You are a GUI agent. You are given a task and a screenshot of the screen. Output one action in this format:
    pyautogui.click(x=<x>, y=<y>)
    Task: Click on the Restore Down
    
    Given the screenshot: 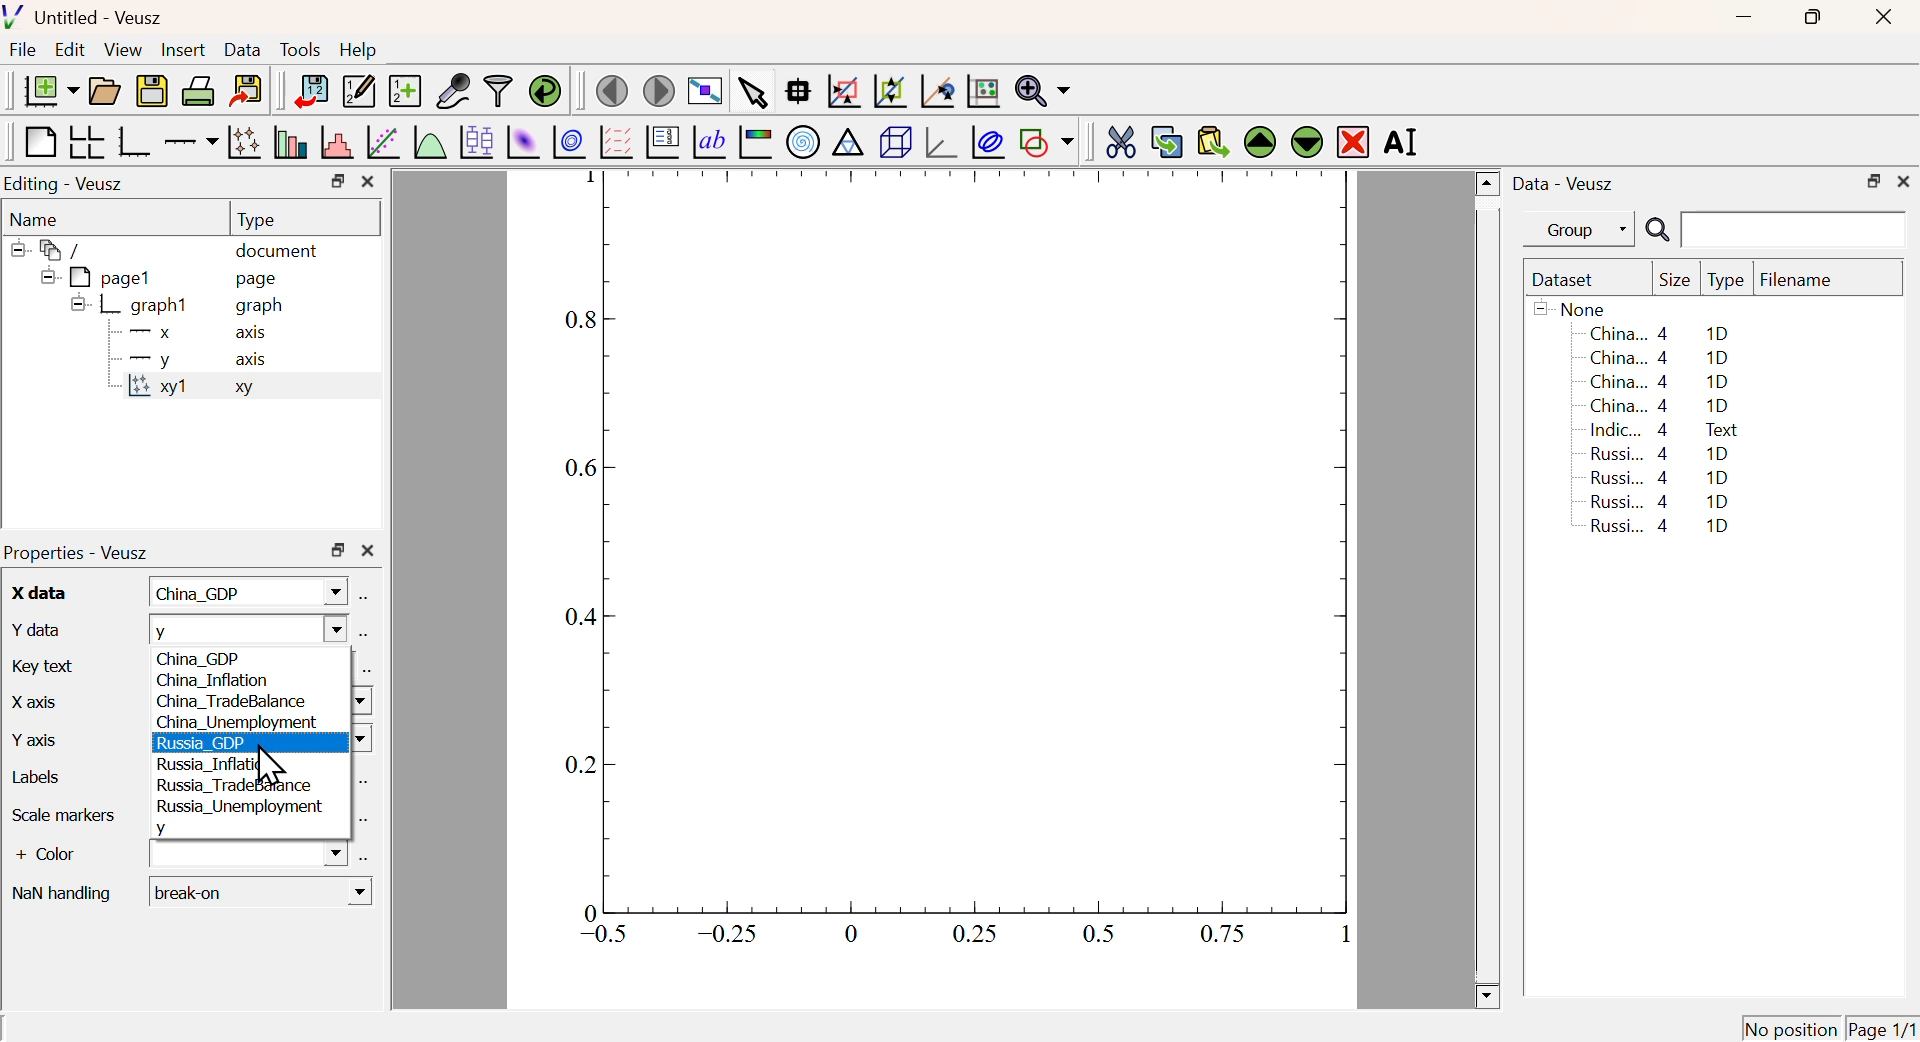 What is the action you would take?
    pyautogui.click(x=1873, y=182)
    